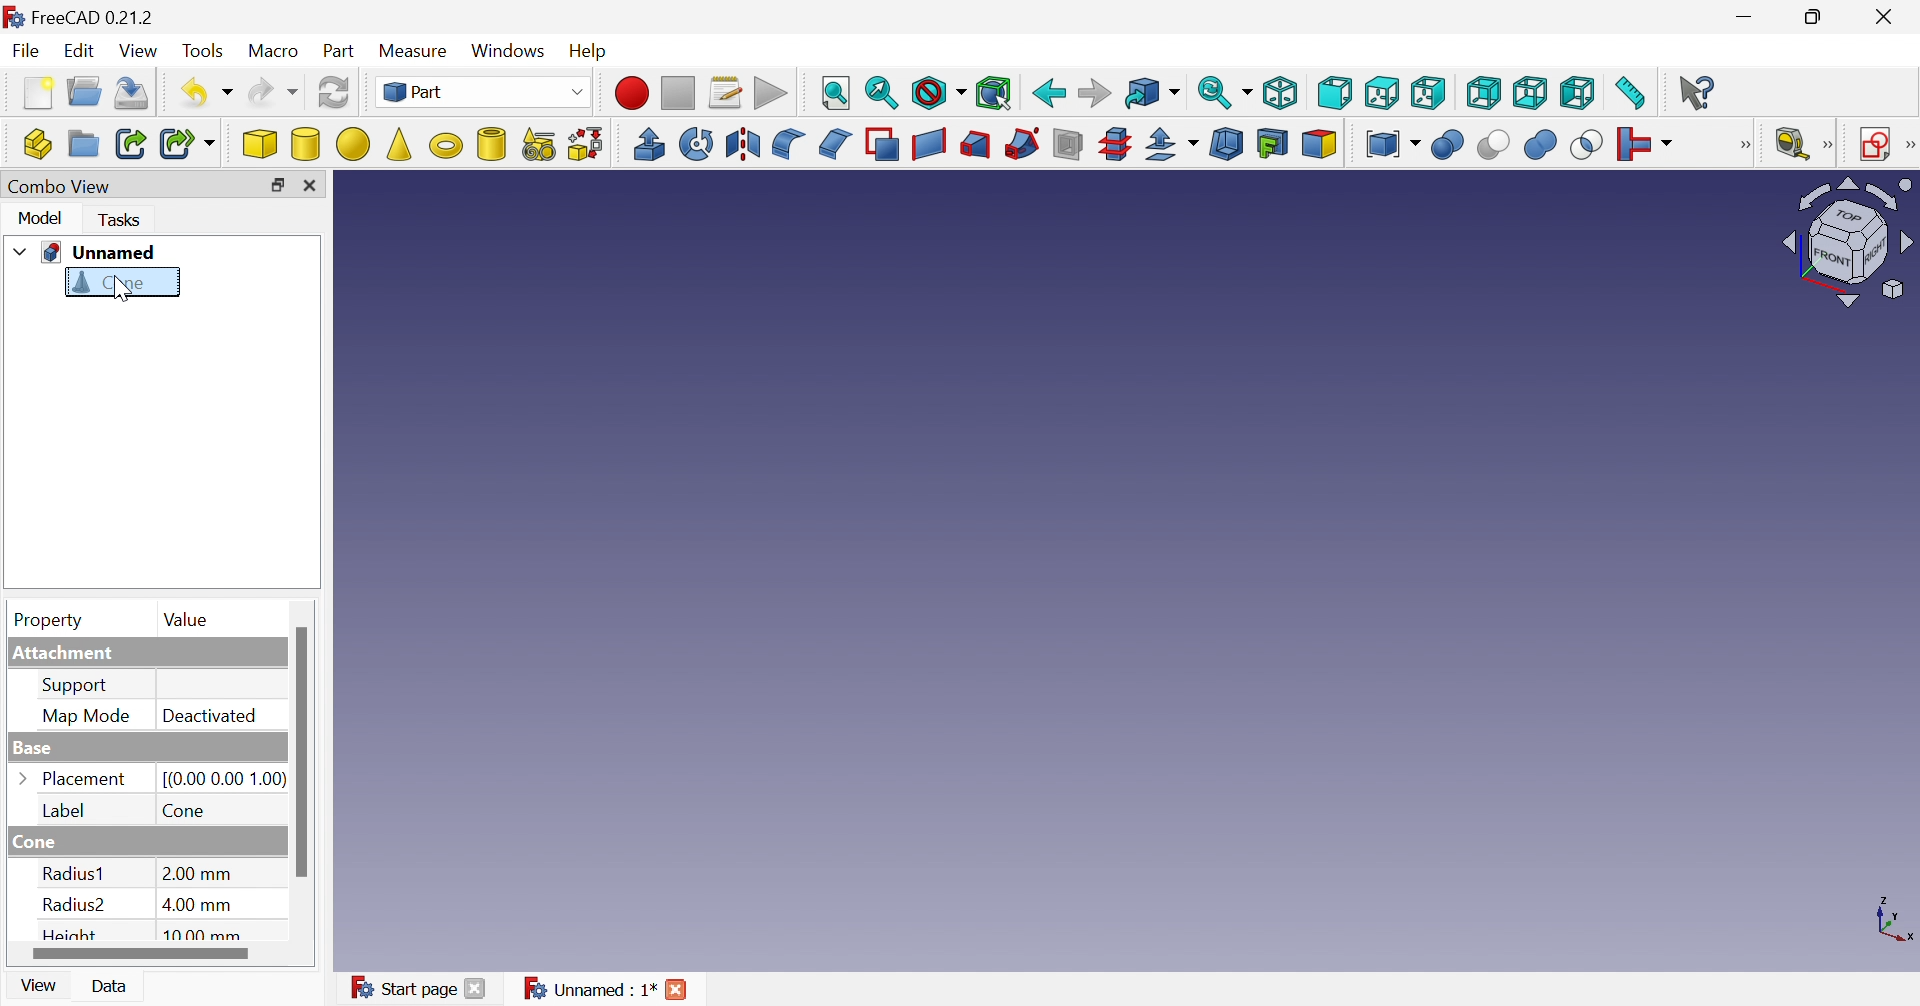 This screenshot has height=1006, width=1920. What do you see at coordinates (1491, 144) in the screenshot?
I see `Cut` at bounding box center [1491, 144].